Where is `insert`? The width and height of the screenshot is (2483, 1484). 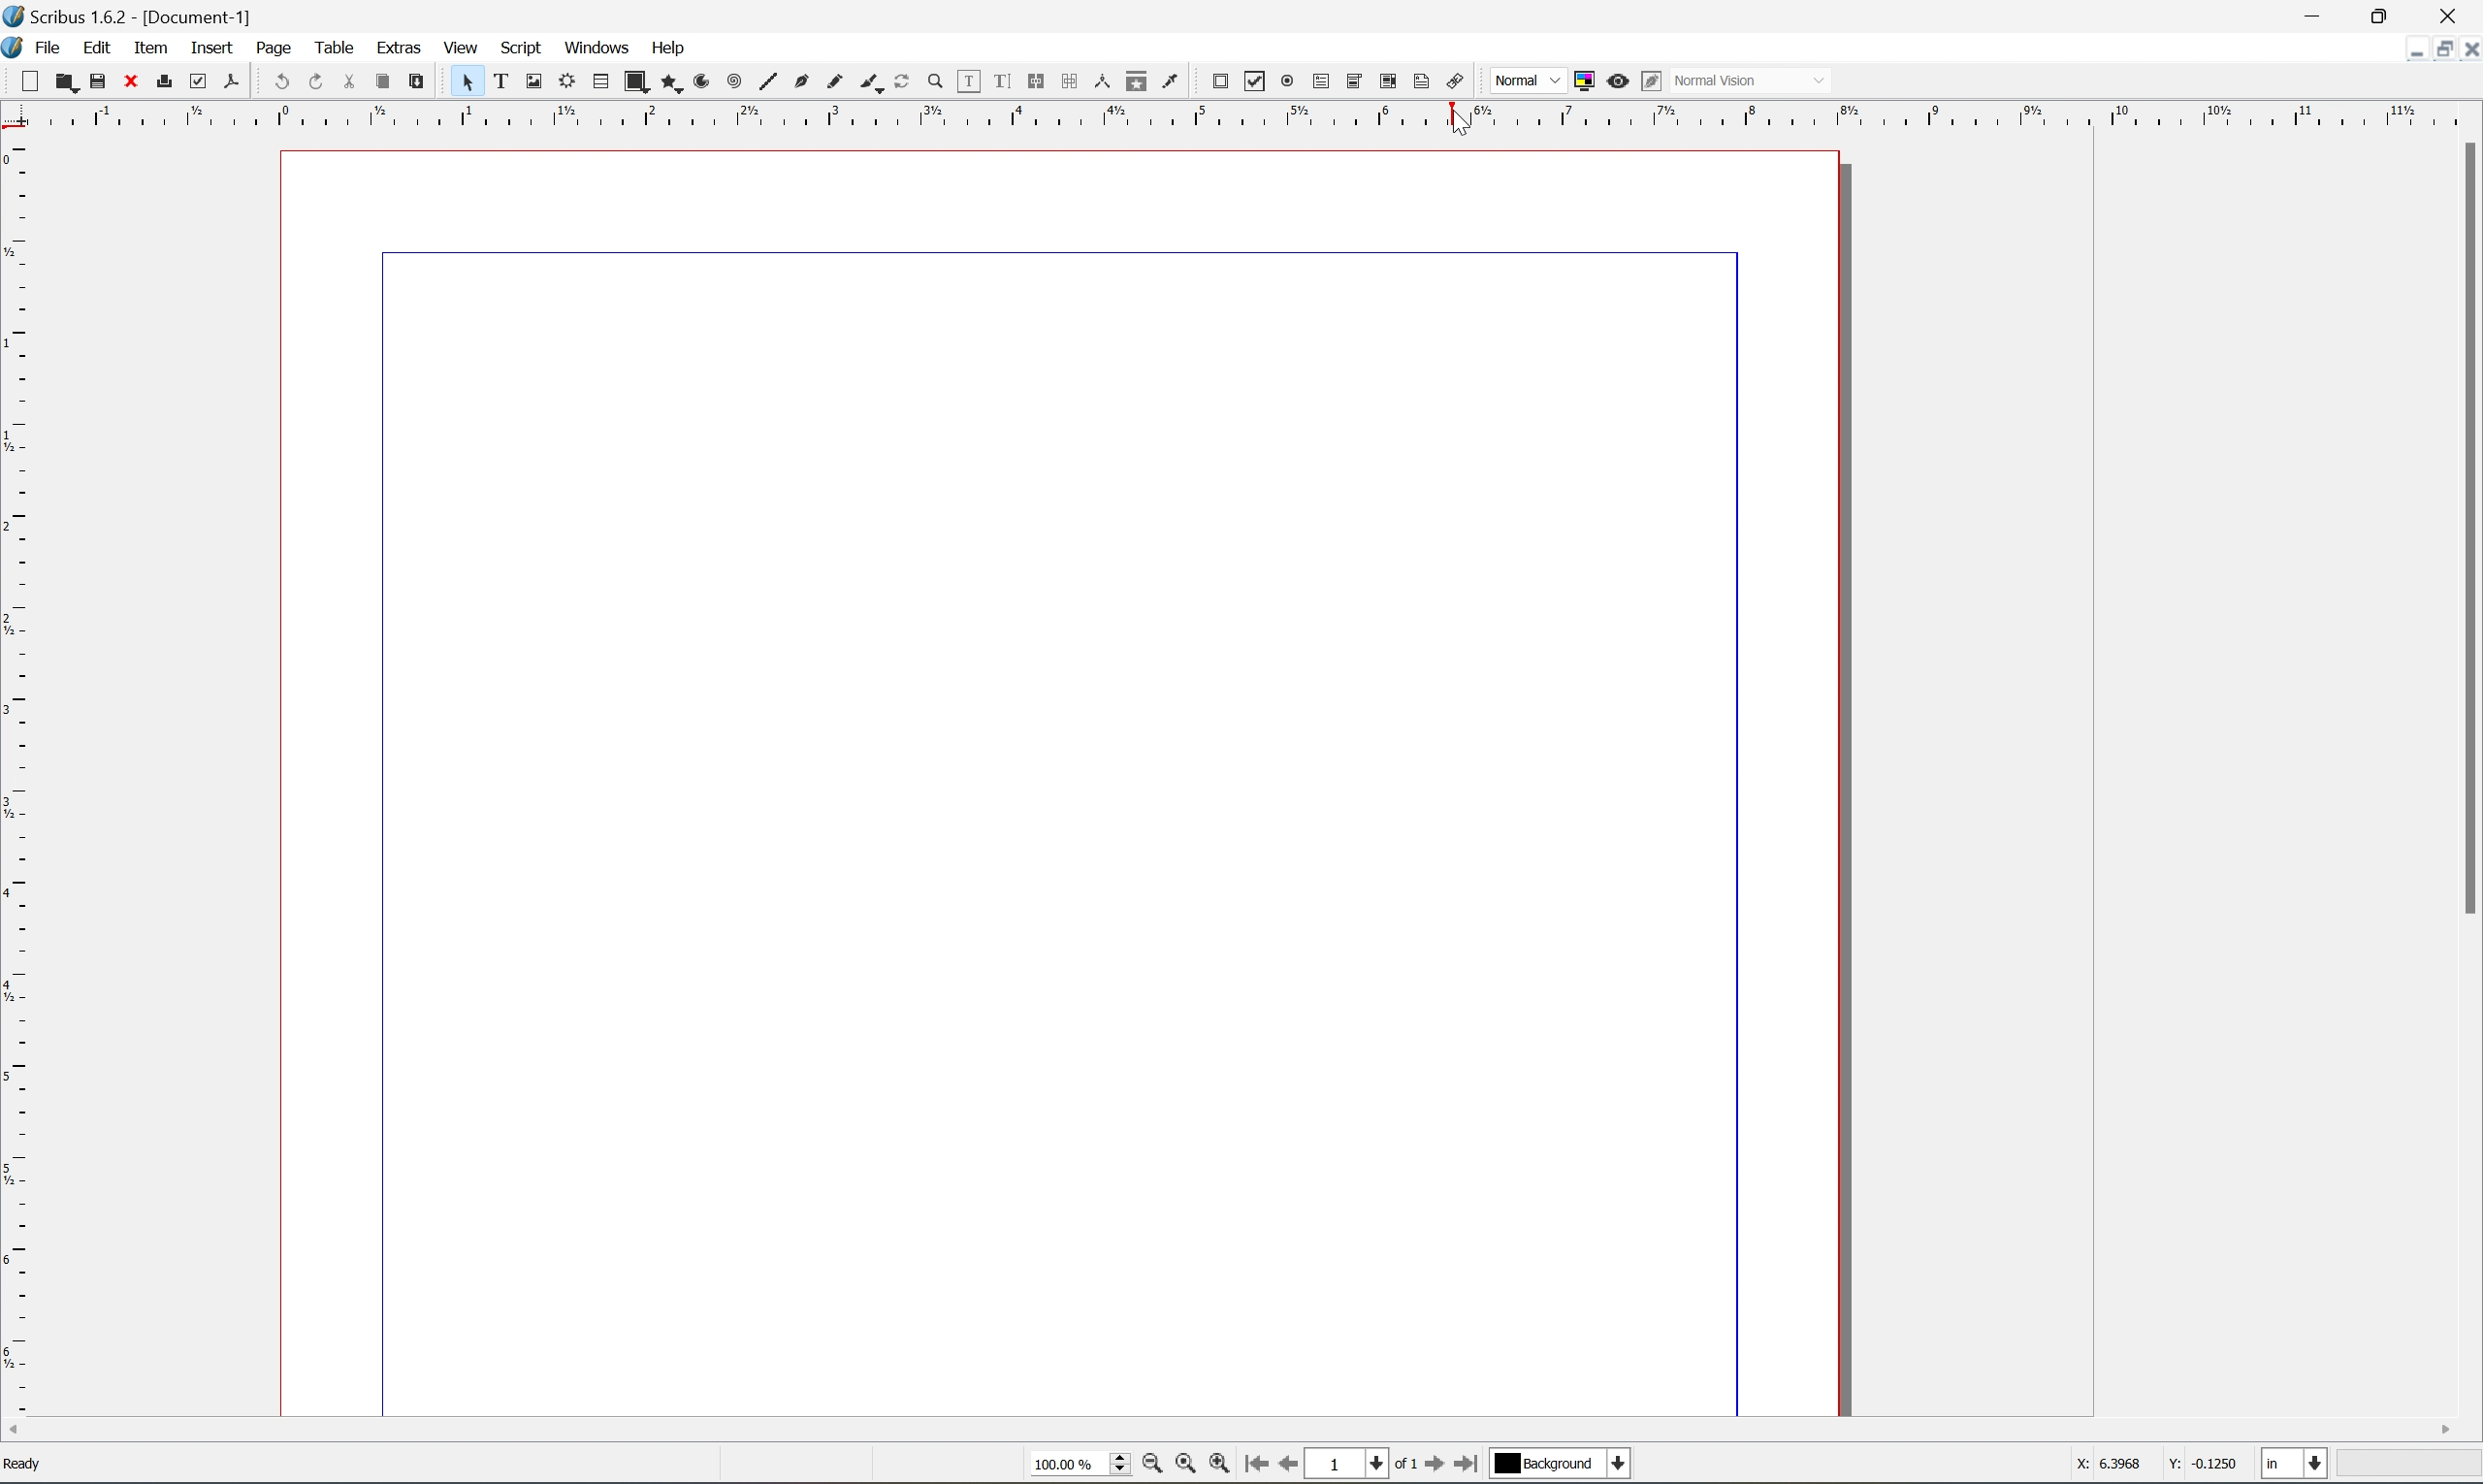
insert is located at coordinates (199, 44).